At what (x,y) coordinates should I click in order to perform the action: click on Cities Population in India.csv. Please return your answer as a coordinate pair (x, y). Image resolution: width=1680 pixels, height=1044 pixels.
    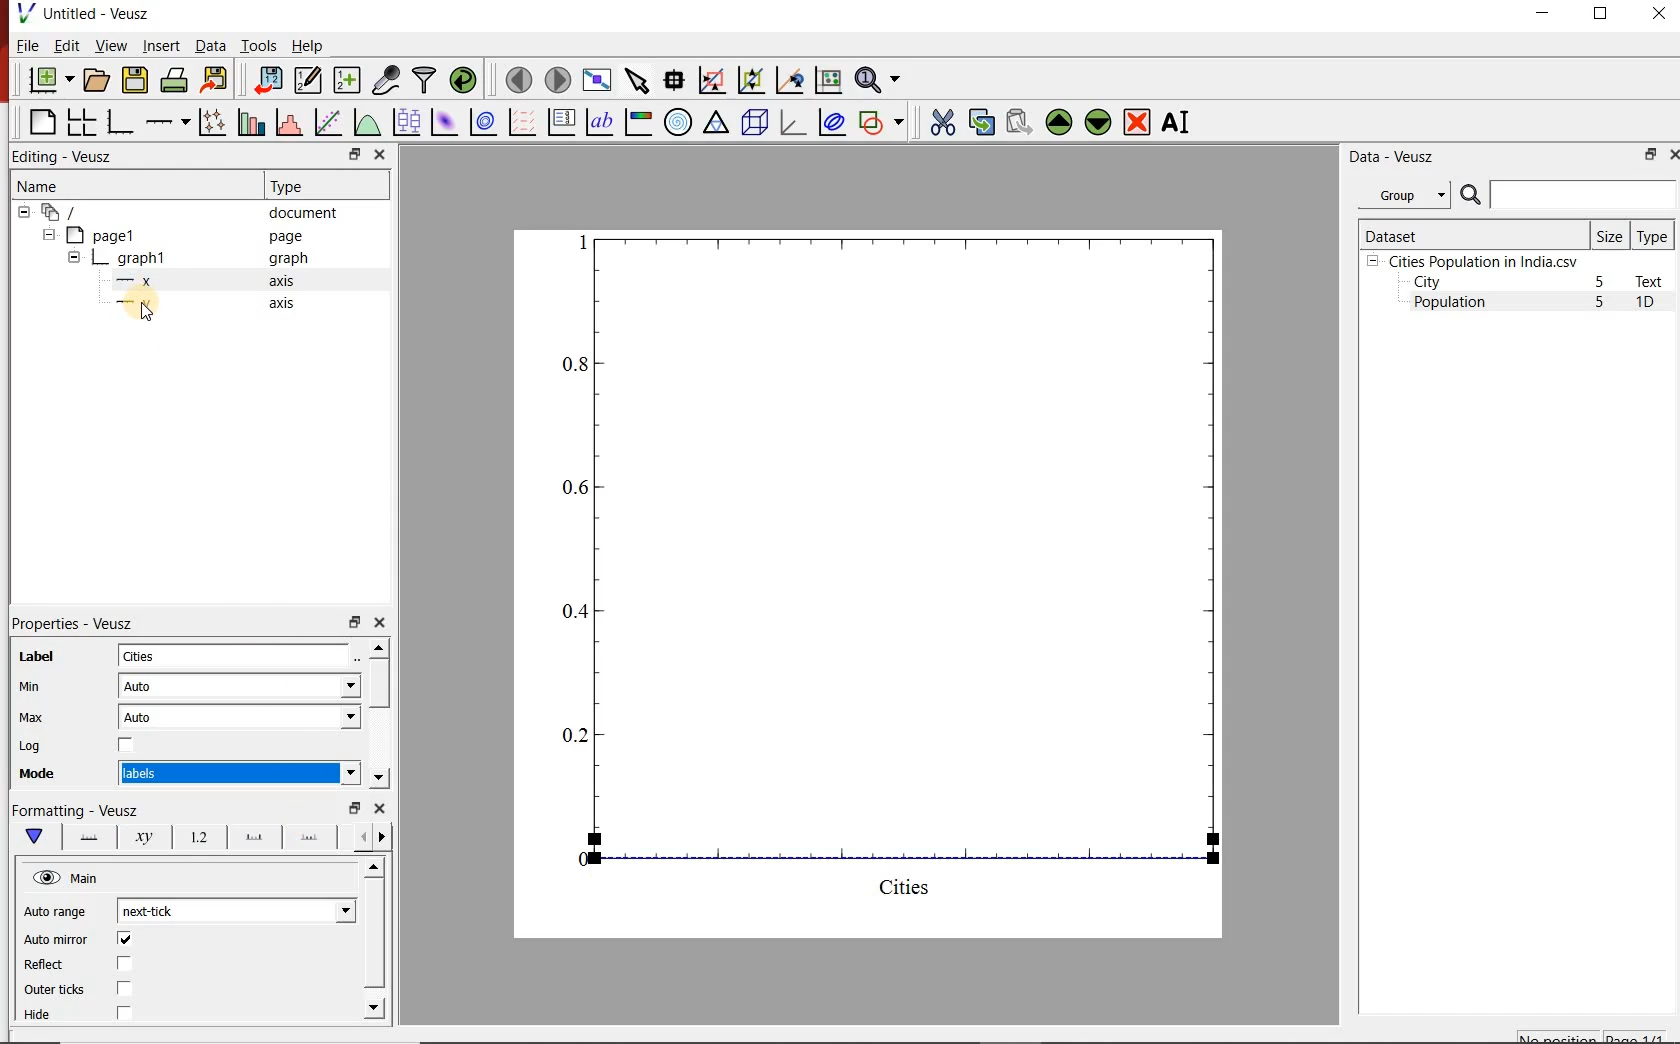
    Looking at the image, I should click on (1481, 261).